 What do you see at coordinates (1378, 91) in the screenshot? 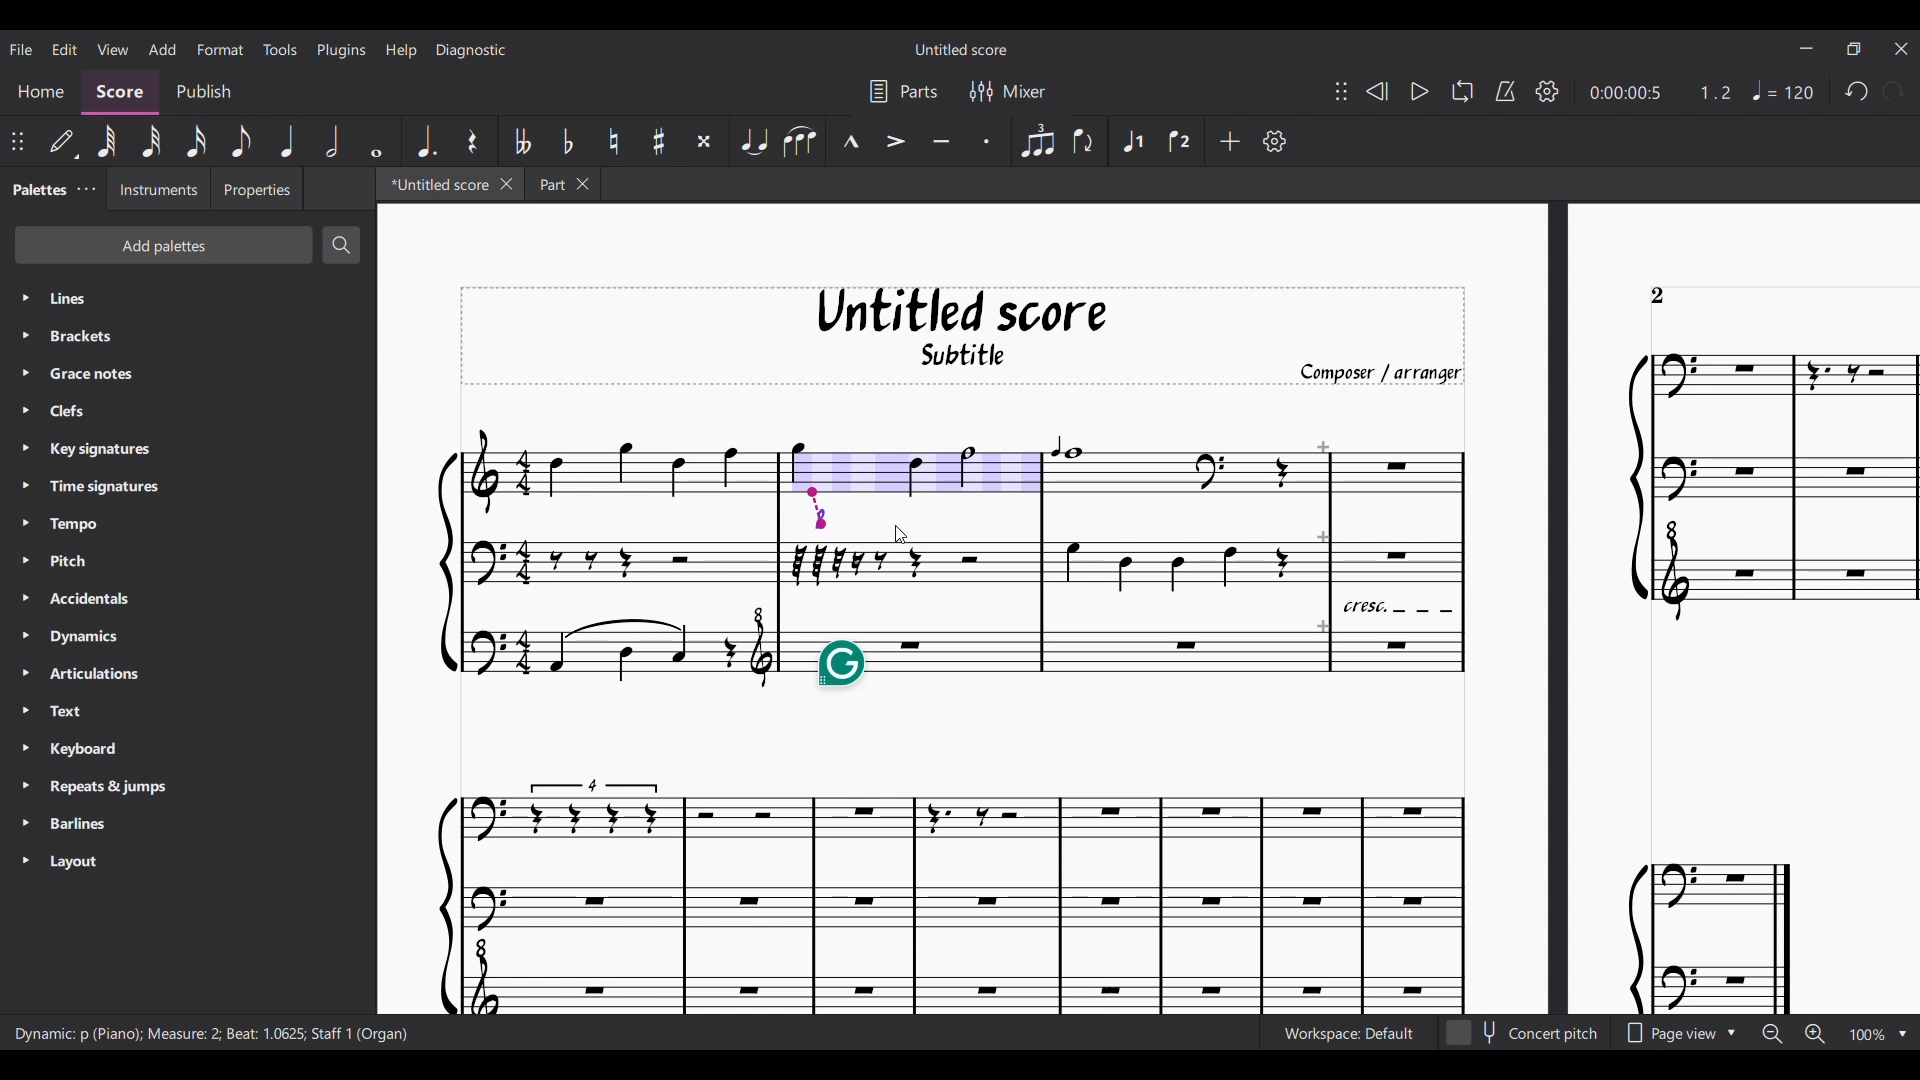
I see `Rewind` at bounding box center [1378, 91].